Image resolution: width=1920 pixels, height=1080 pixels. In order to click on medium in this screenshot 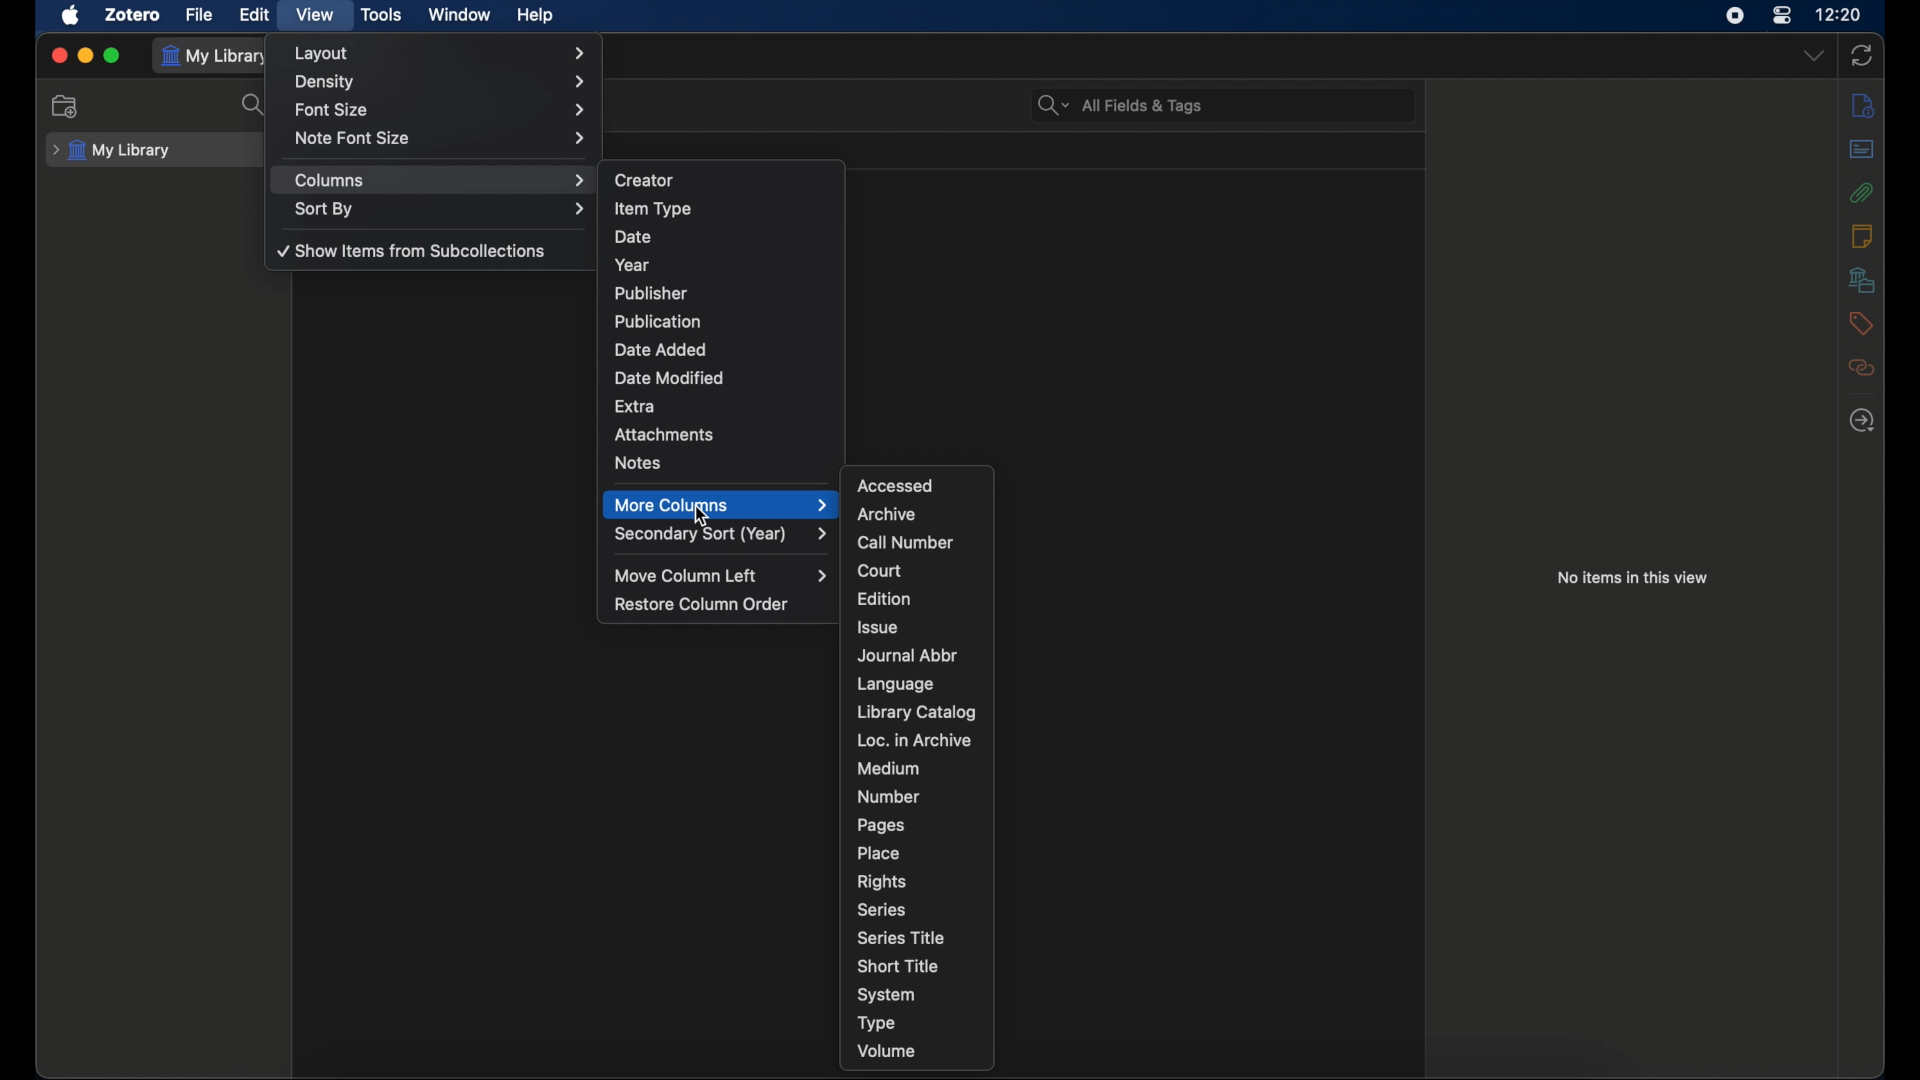, I will do `click(888, 769)`.